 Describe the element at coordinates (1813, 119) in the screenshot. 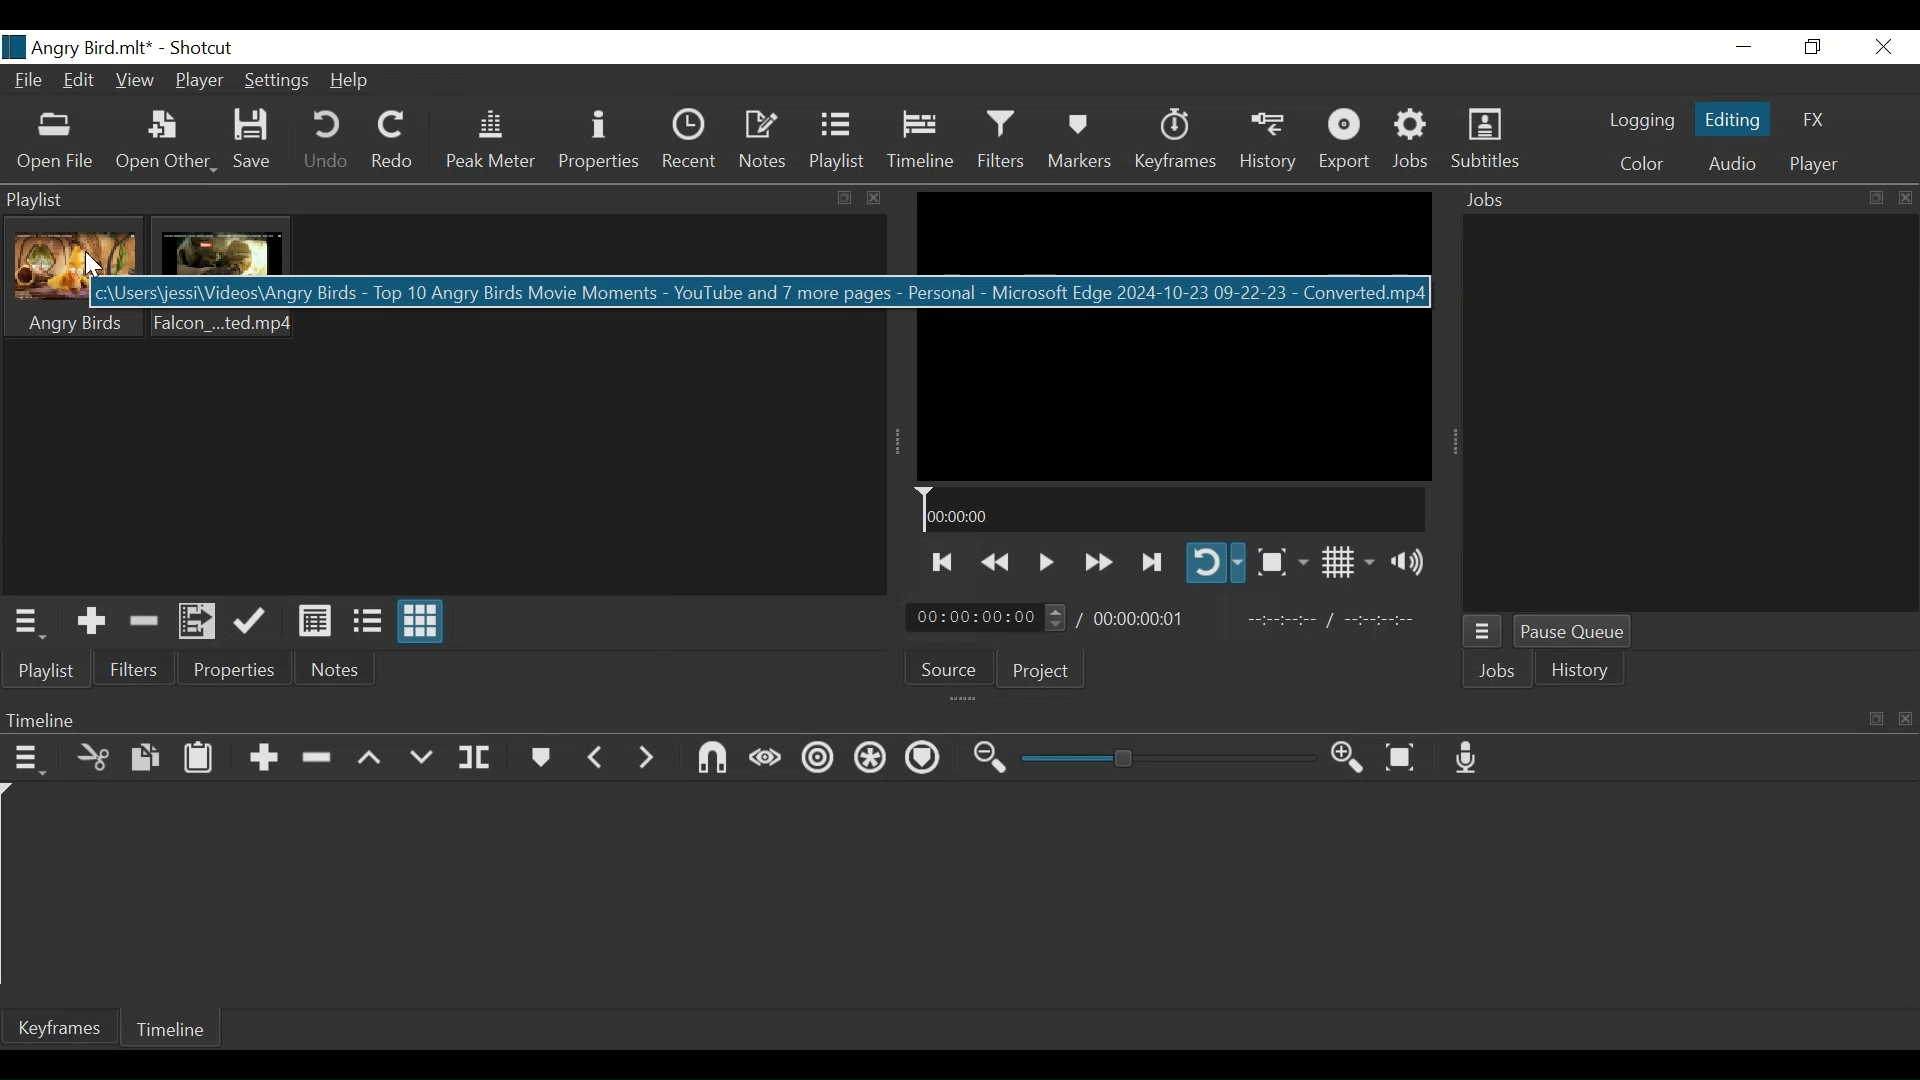

I see `FX` at that location.